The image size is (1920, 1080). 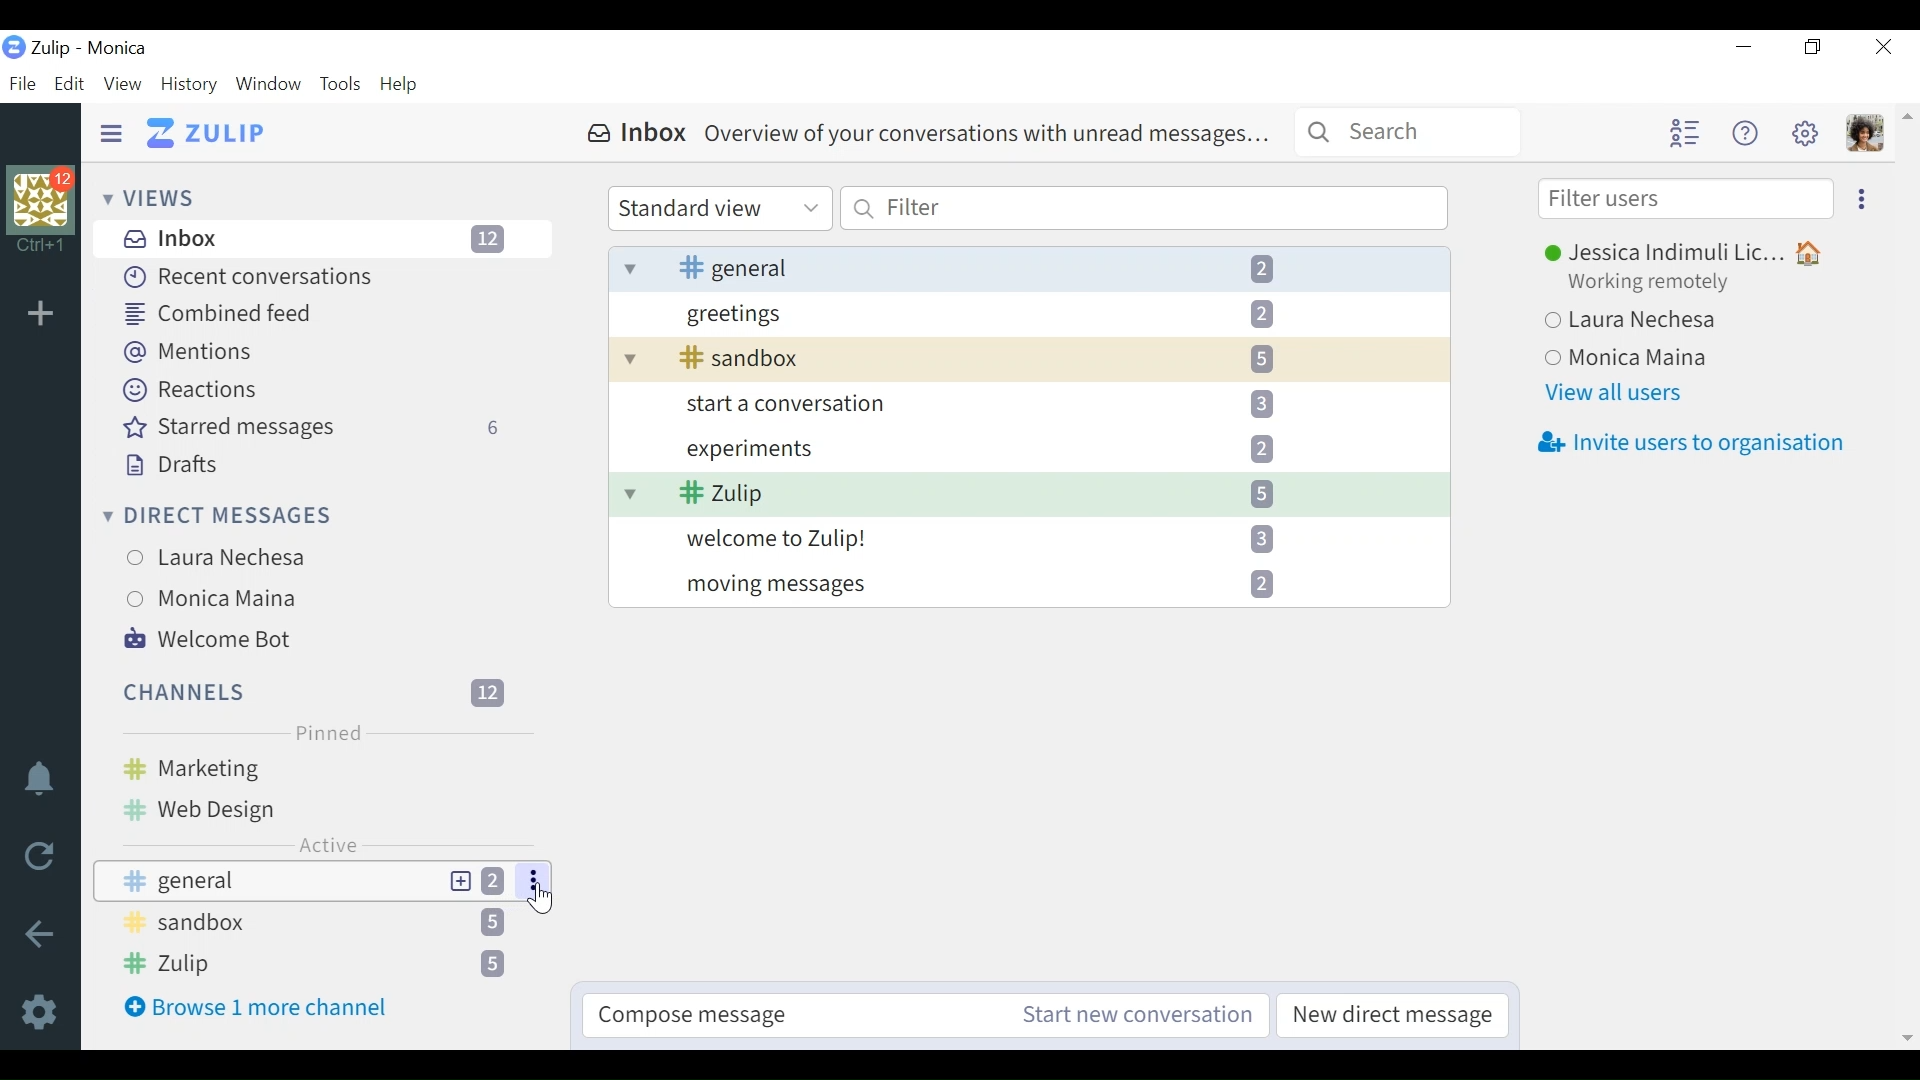 What do you see at coordinates (266, 881) in the screenshot?
I see `General` at bounding box center [266, 881].